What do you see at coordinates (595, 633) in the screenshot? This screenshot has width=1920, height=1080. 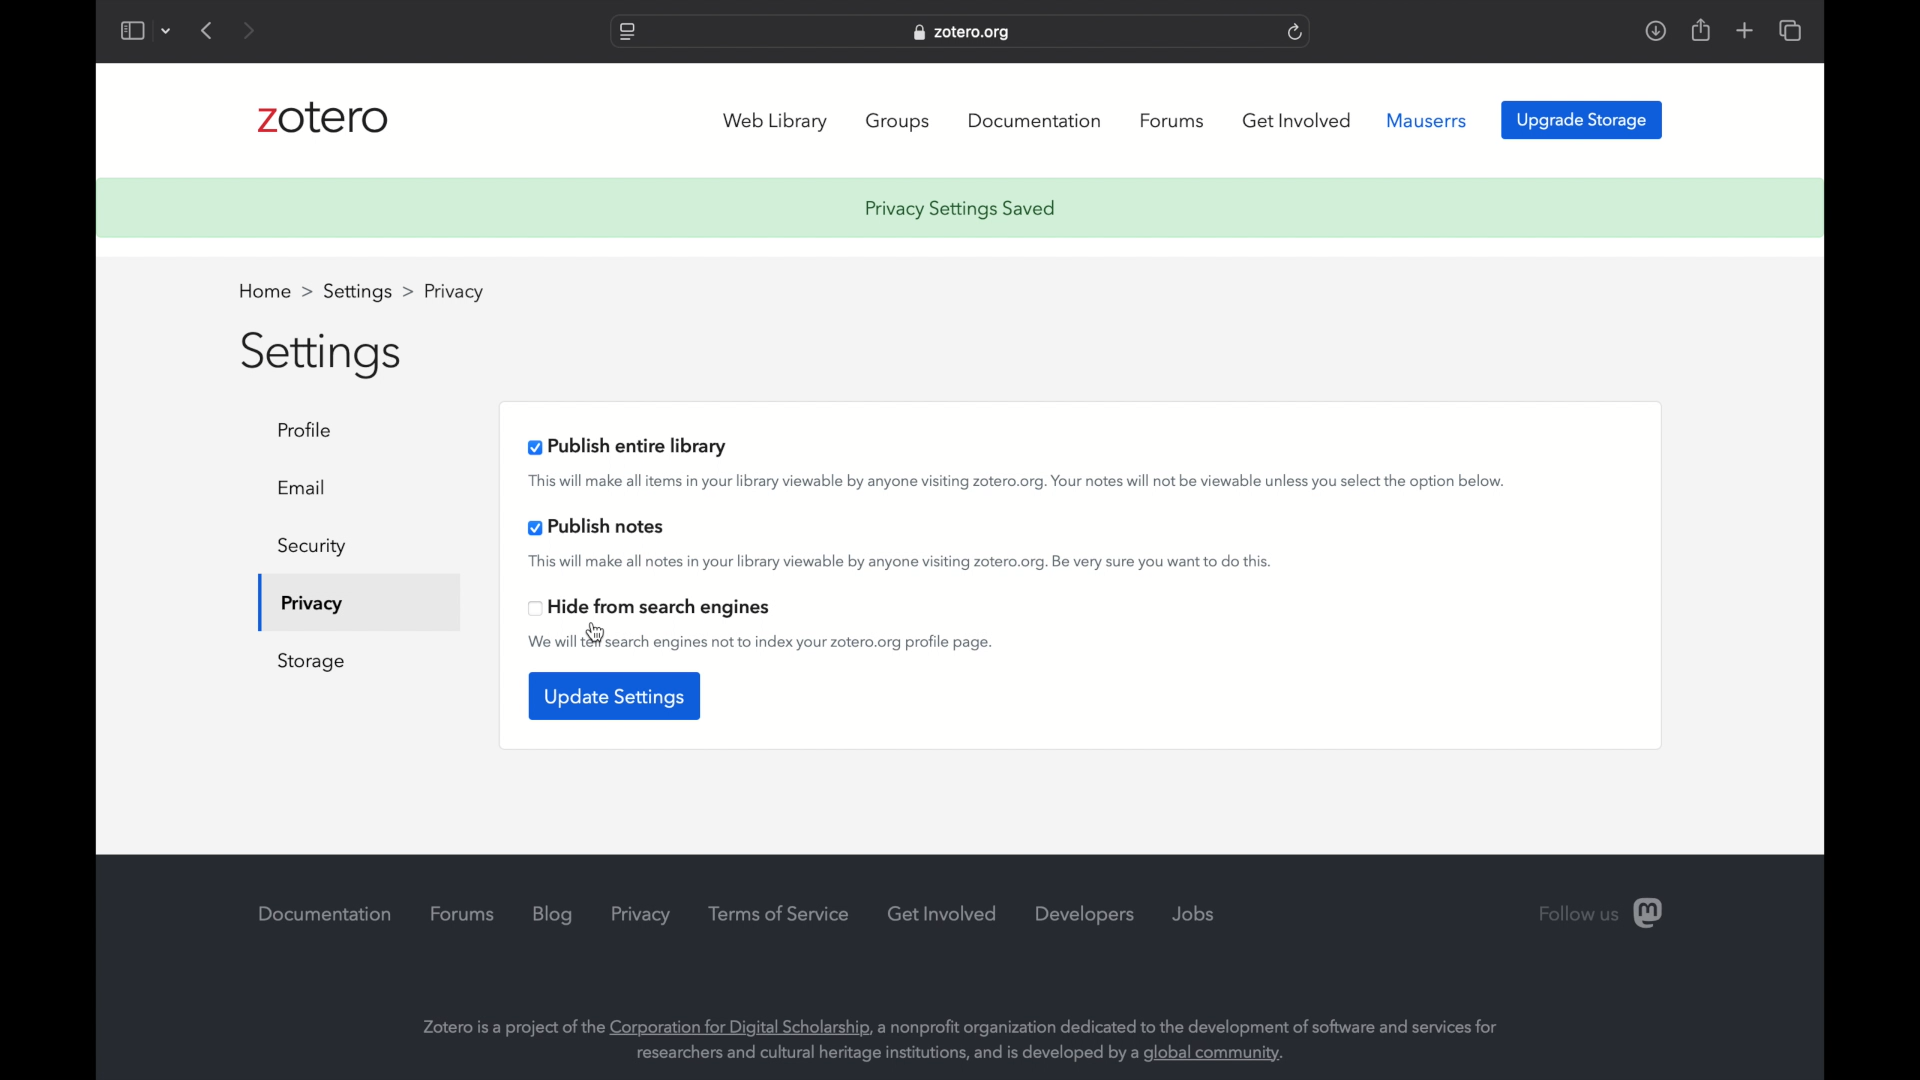 I see `cursor` at bounding box center [595, 633].